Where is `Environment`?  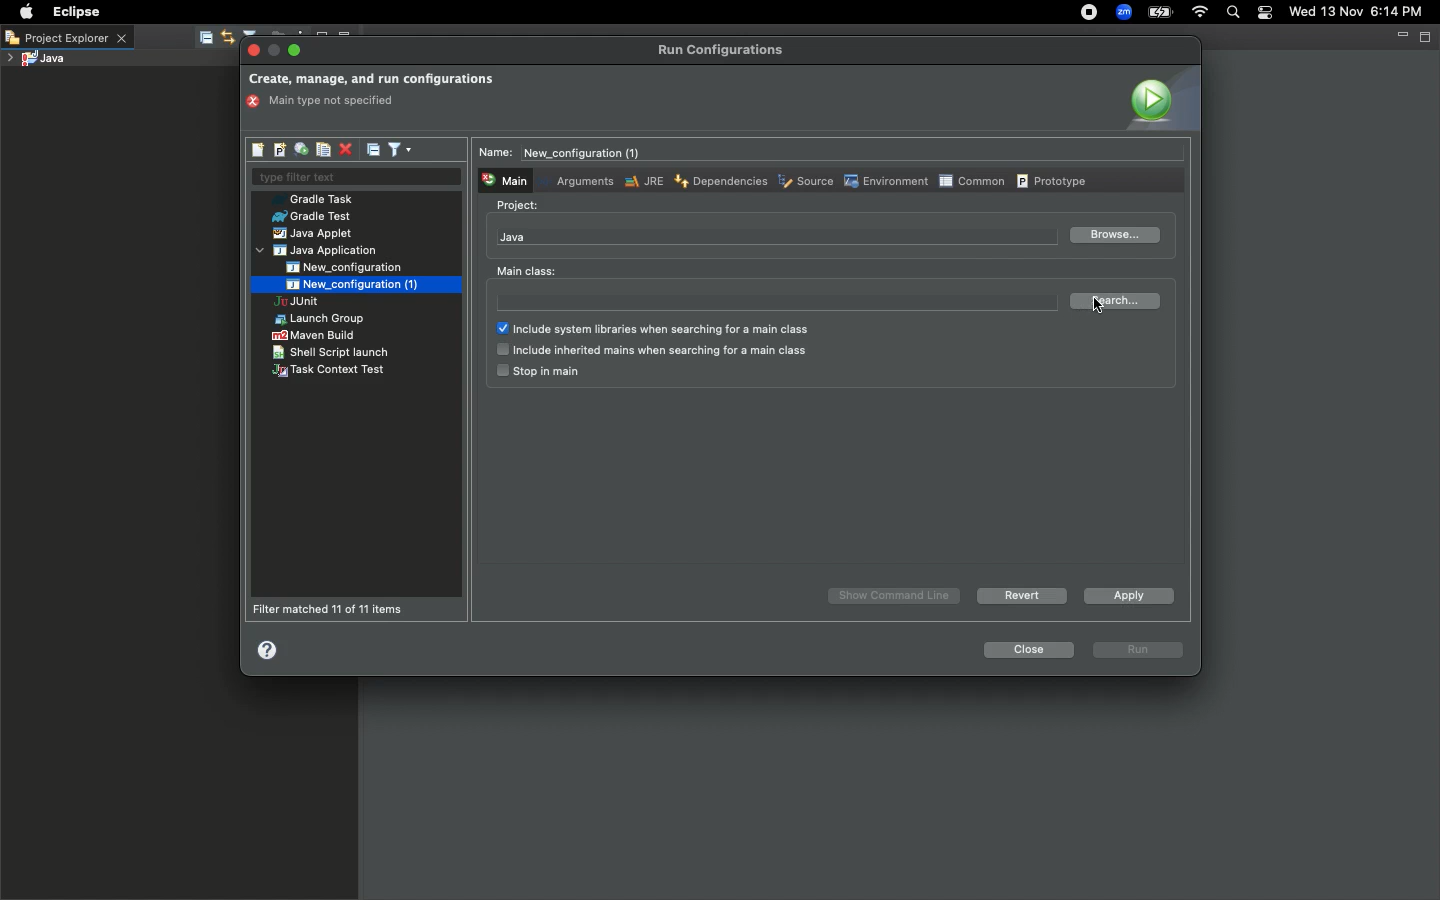 Environment is located at coordinates (884, 181).